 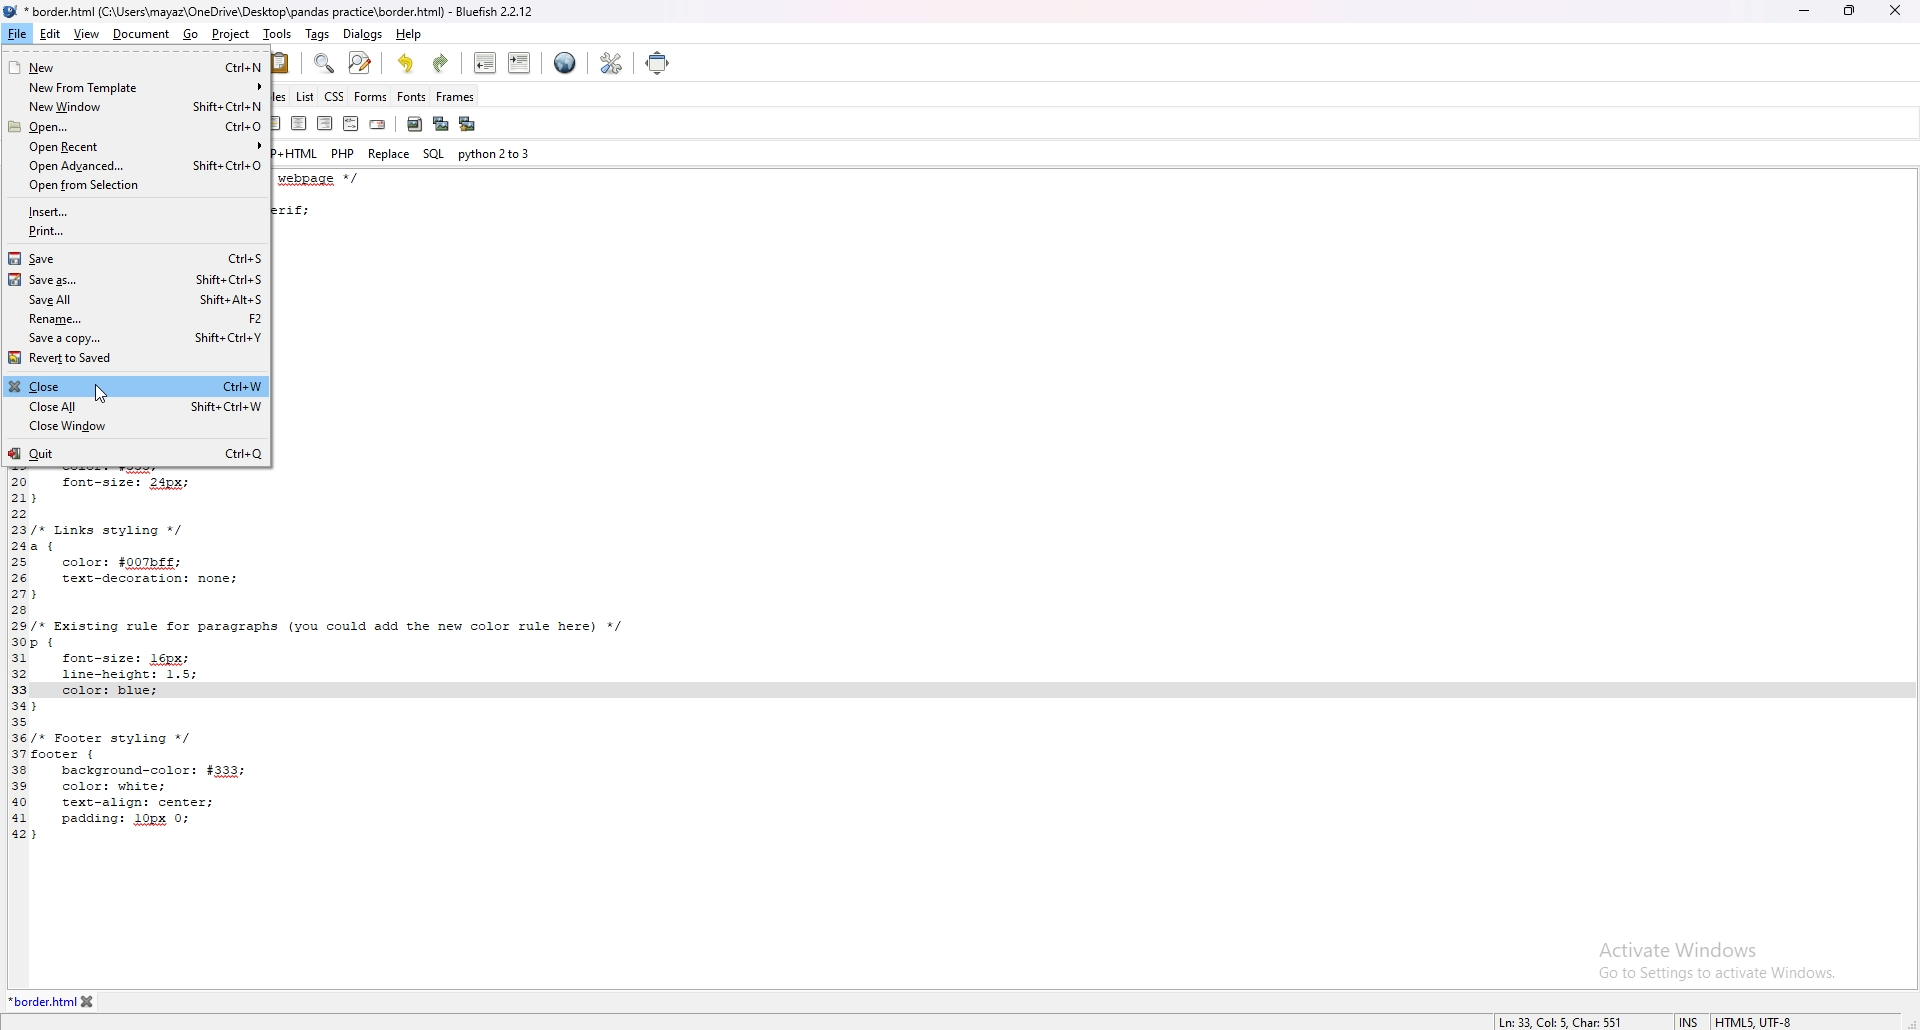 What do you see at coordinates (137, 185) in the screenshot?
I see `open from selection` at bounding box center [137, 185].